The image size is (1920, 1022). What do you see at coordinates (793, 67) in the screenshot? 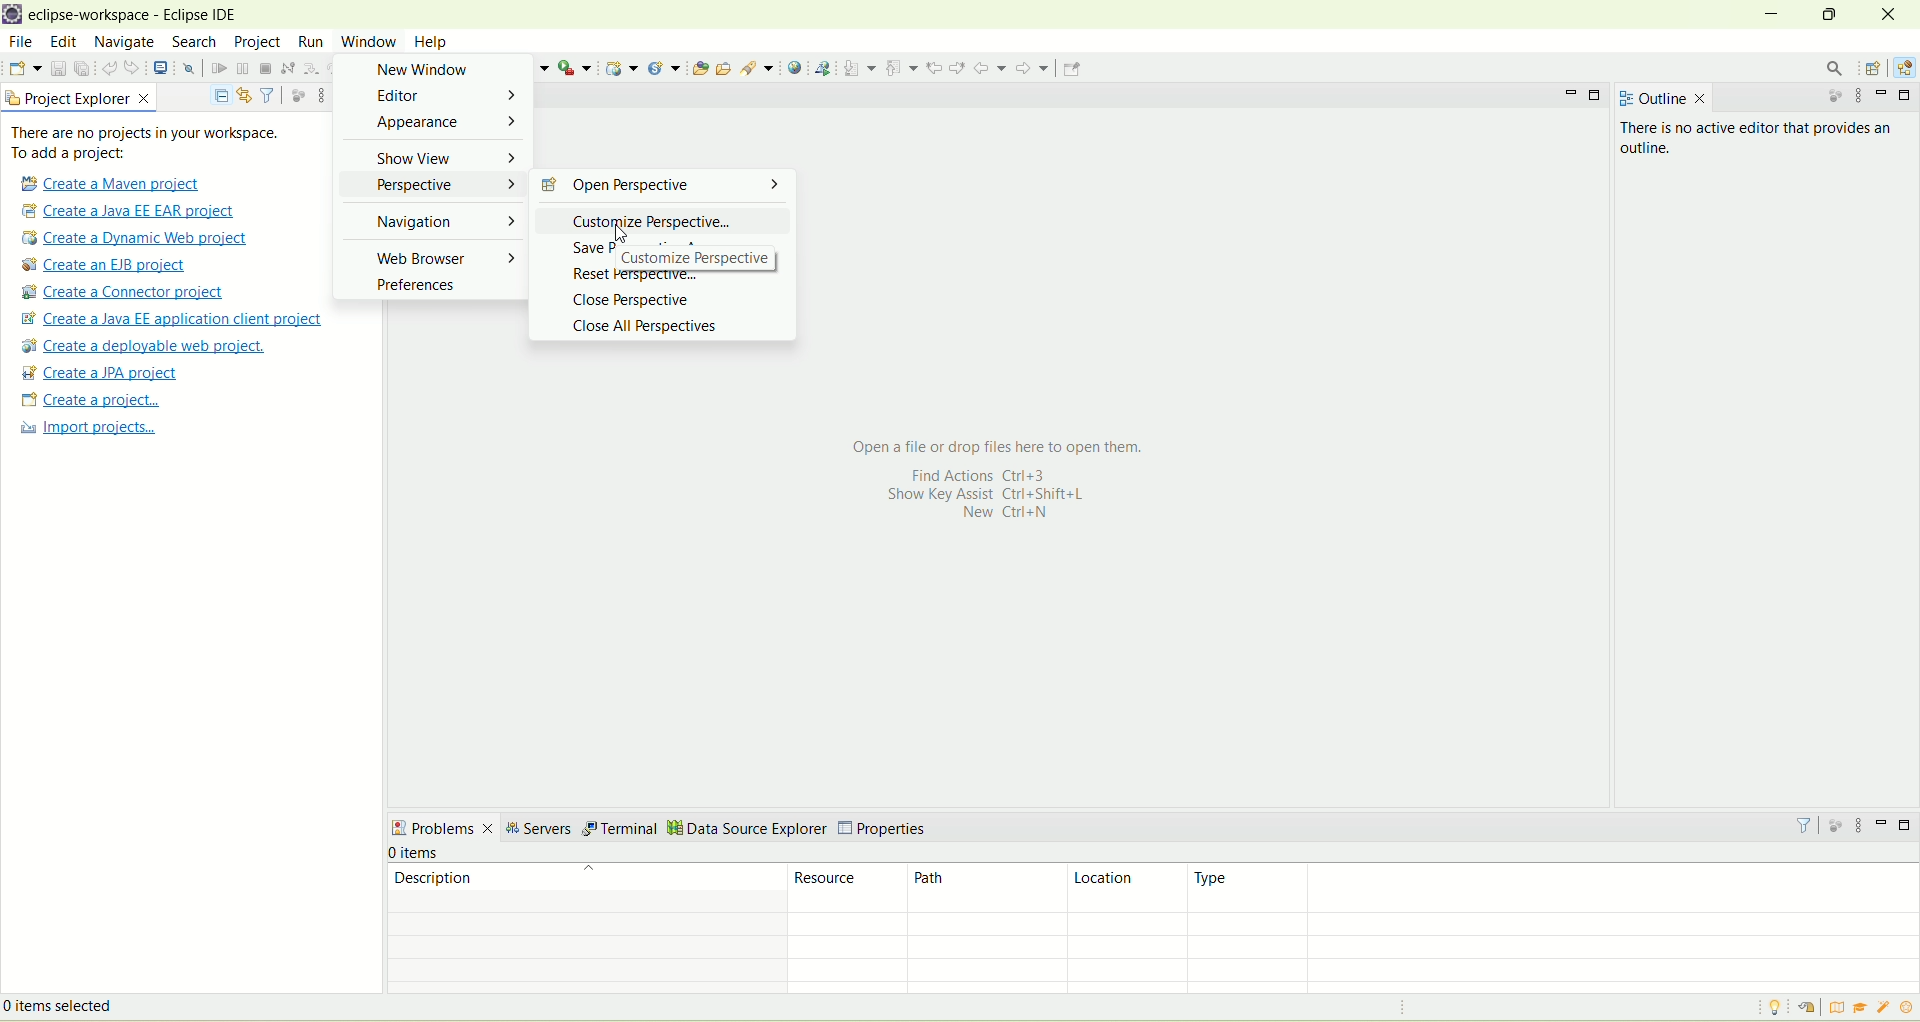
I see `open web browser` at bounding box center [793, 67].